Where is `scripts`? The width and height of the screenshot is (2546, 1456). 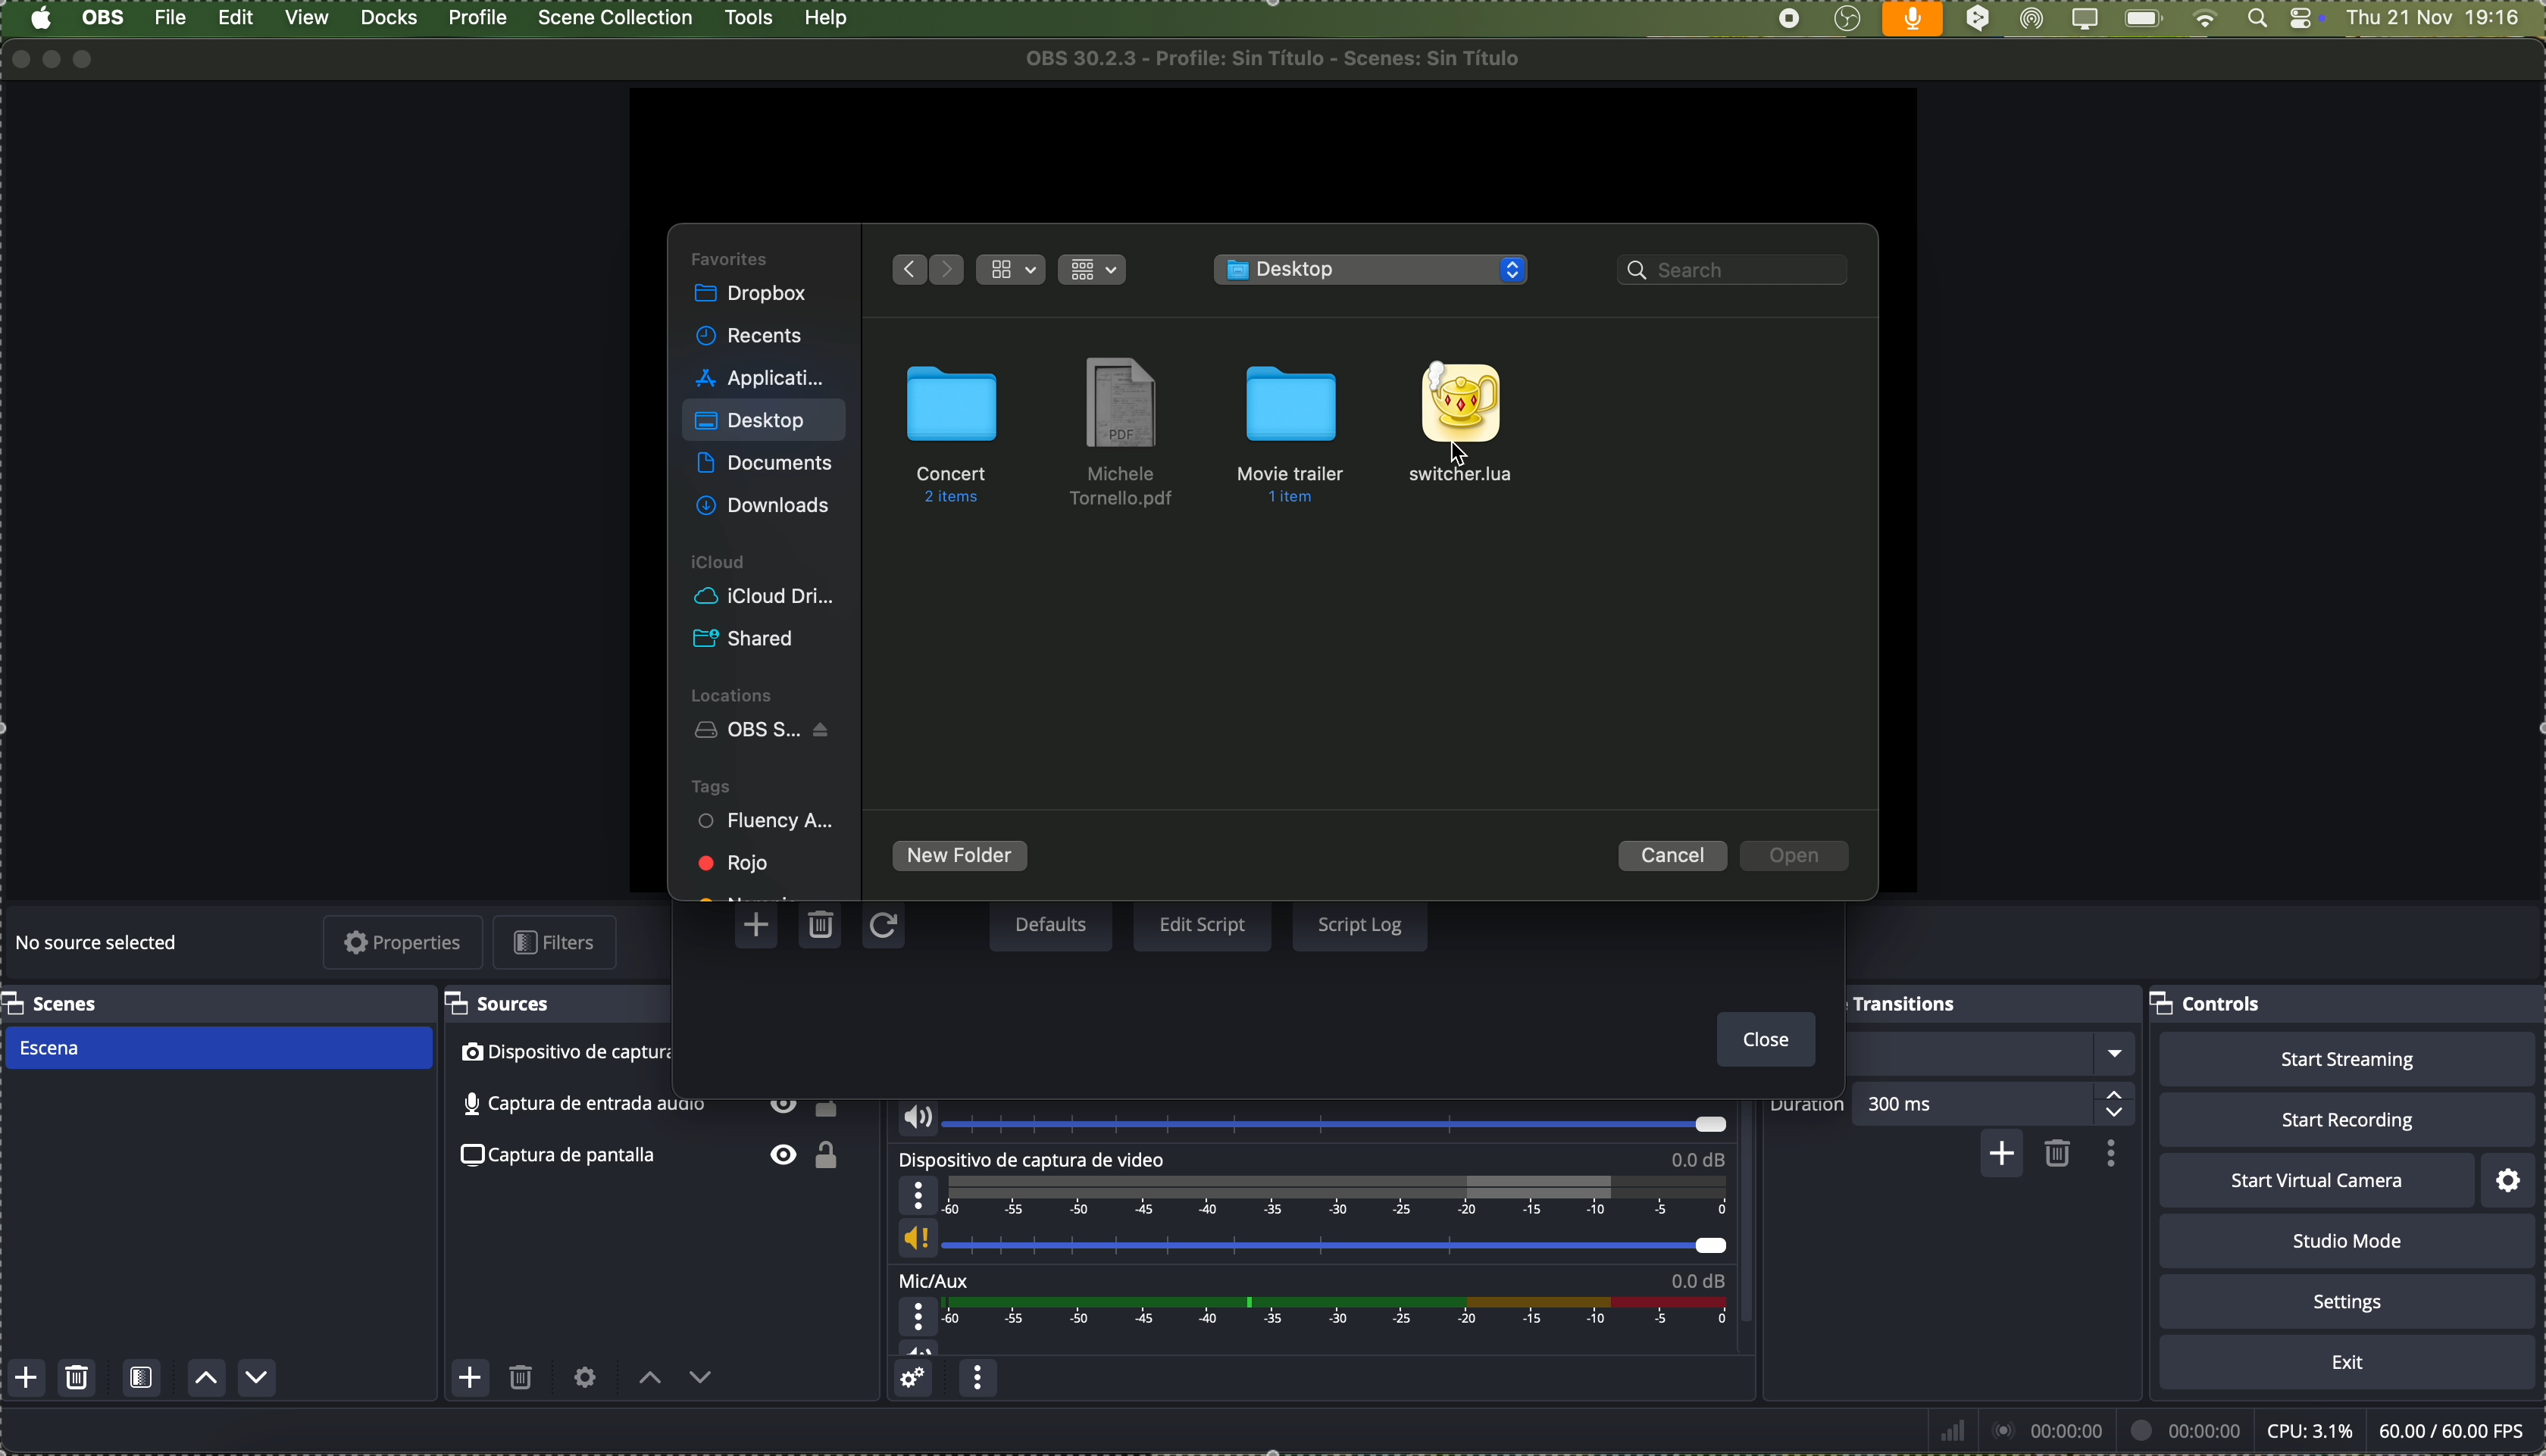 scripts is located at coordinates (1375, 271).